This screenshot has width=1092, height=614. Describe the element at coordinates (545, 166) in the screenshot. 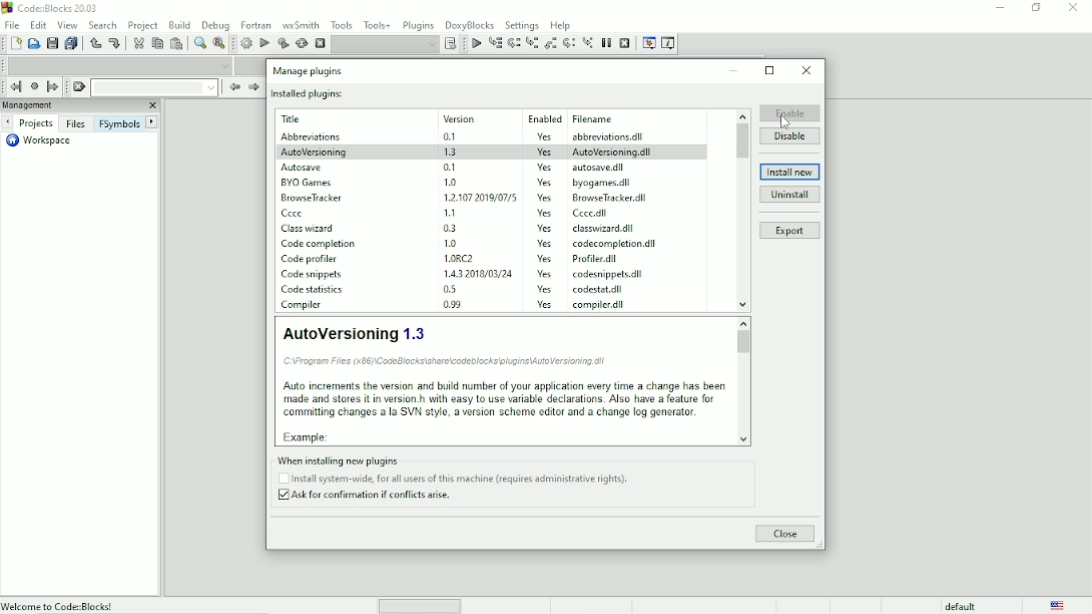

I see `yes` at that location.